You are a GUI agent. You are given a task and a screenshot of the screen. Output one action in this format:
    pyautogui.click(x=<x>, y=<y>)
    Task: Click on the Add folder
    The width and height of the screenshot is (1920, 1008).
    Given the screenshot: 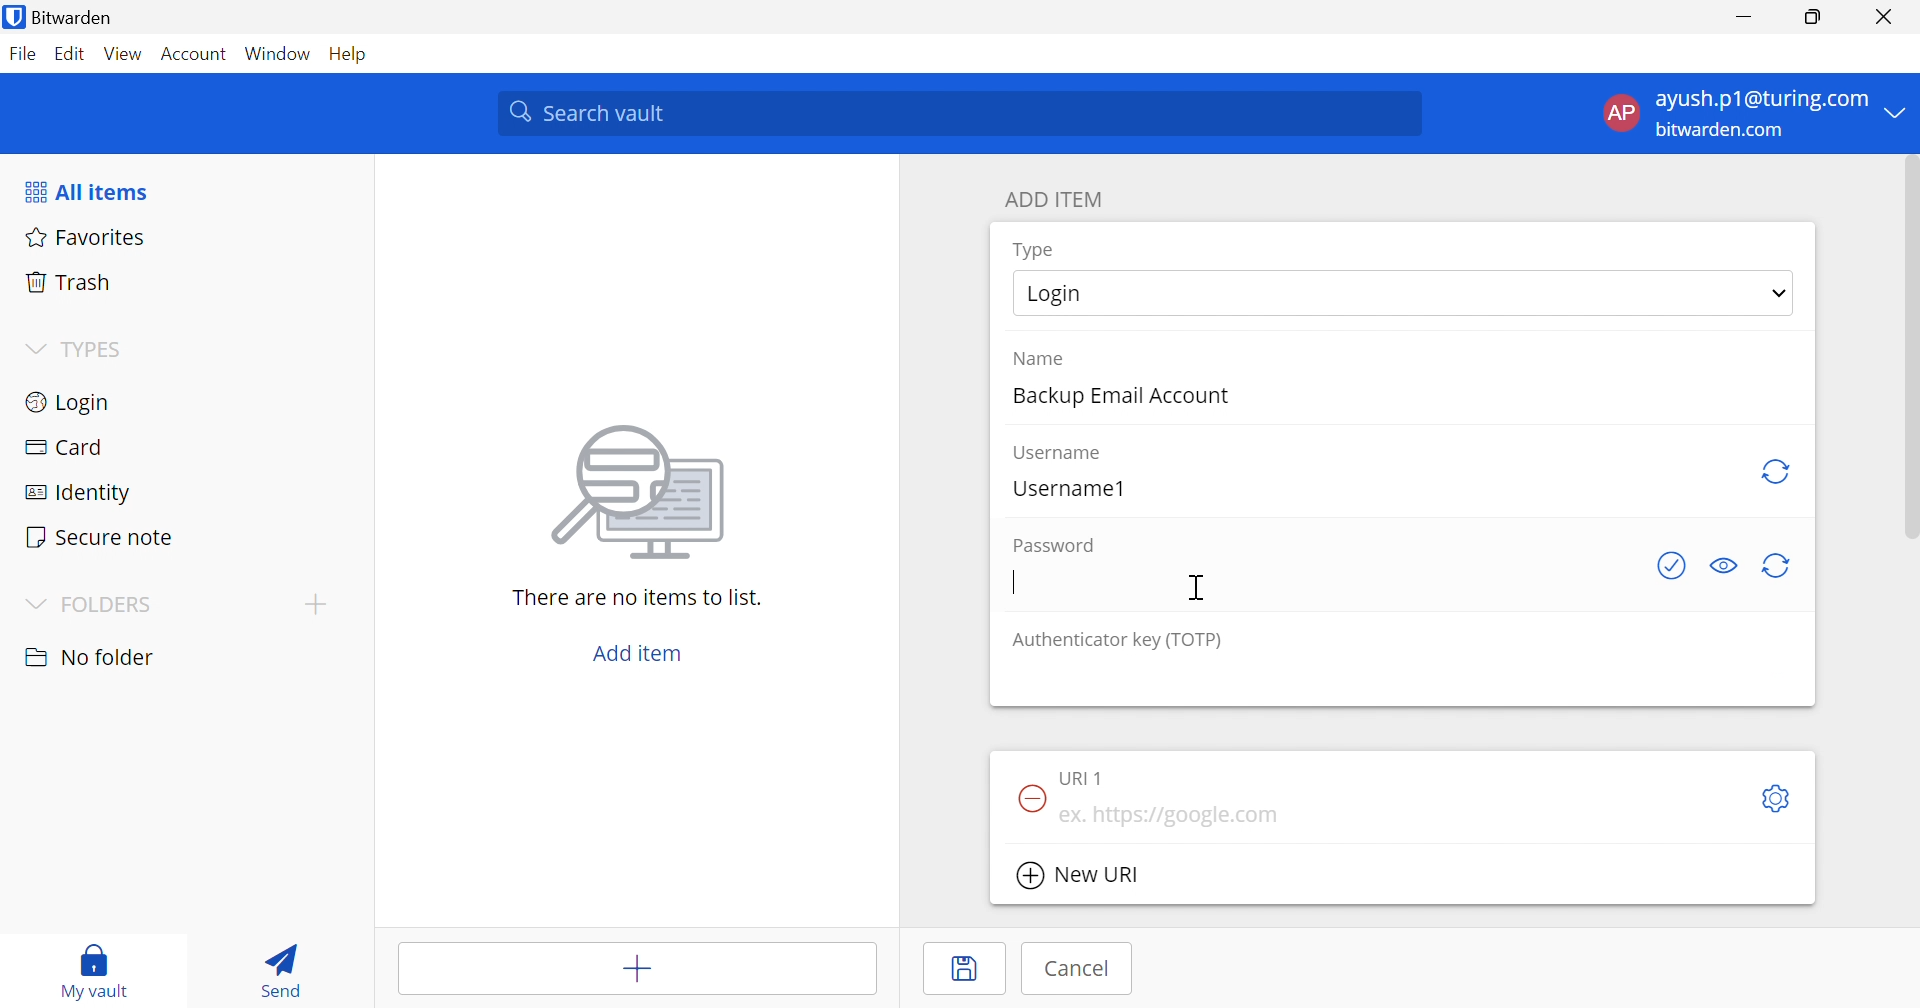 What is the action you would take?
    pyautogui.click(x=316, y=606)
    